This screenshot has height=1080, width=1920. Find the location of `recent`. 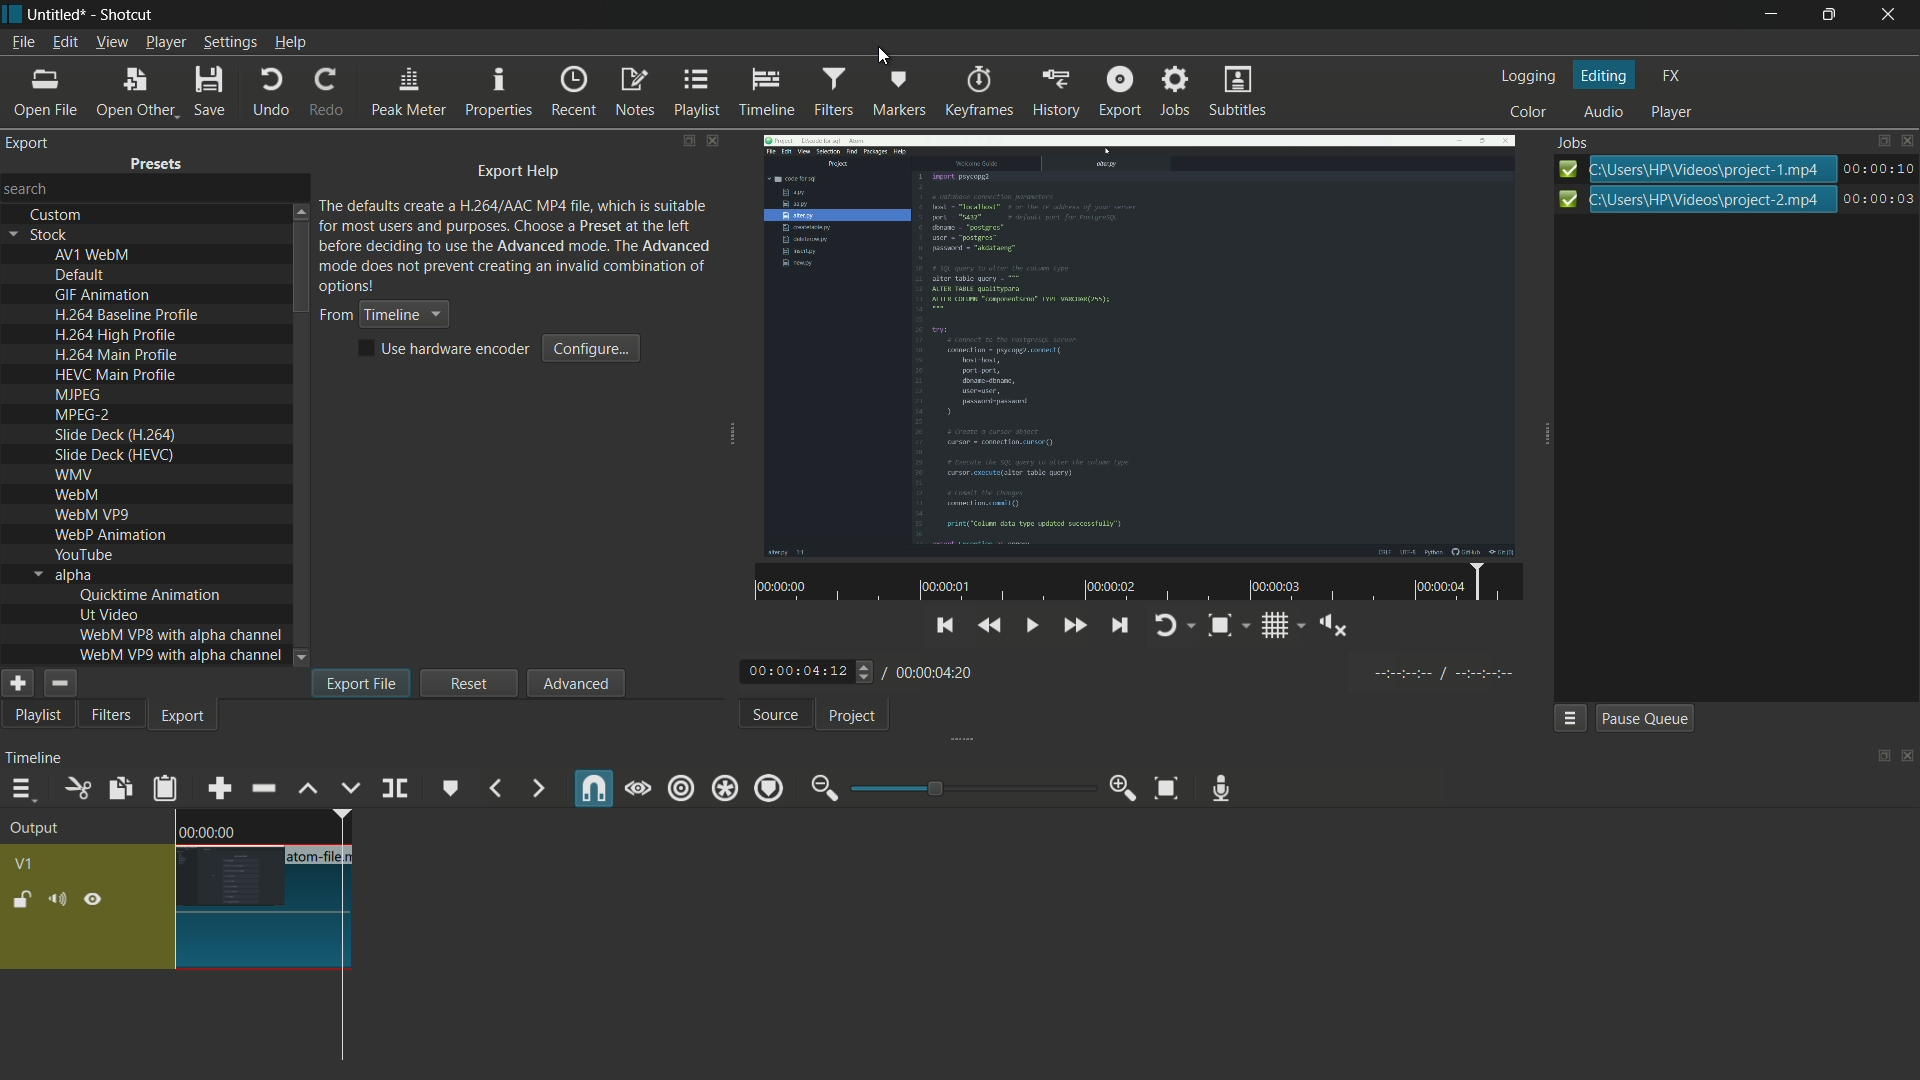

recent is located at coordinates (574, 93).